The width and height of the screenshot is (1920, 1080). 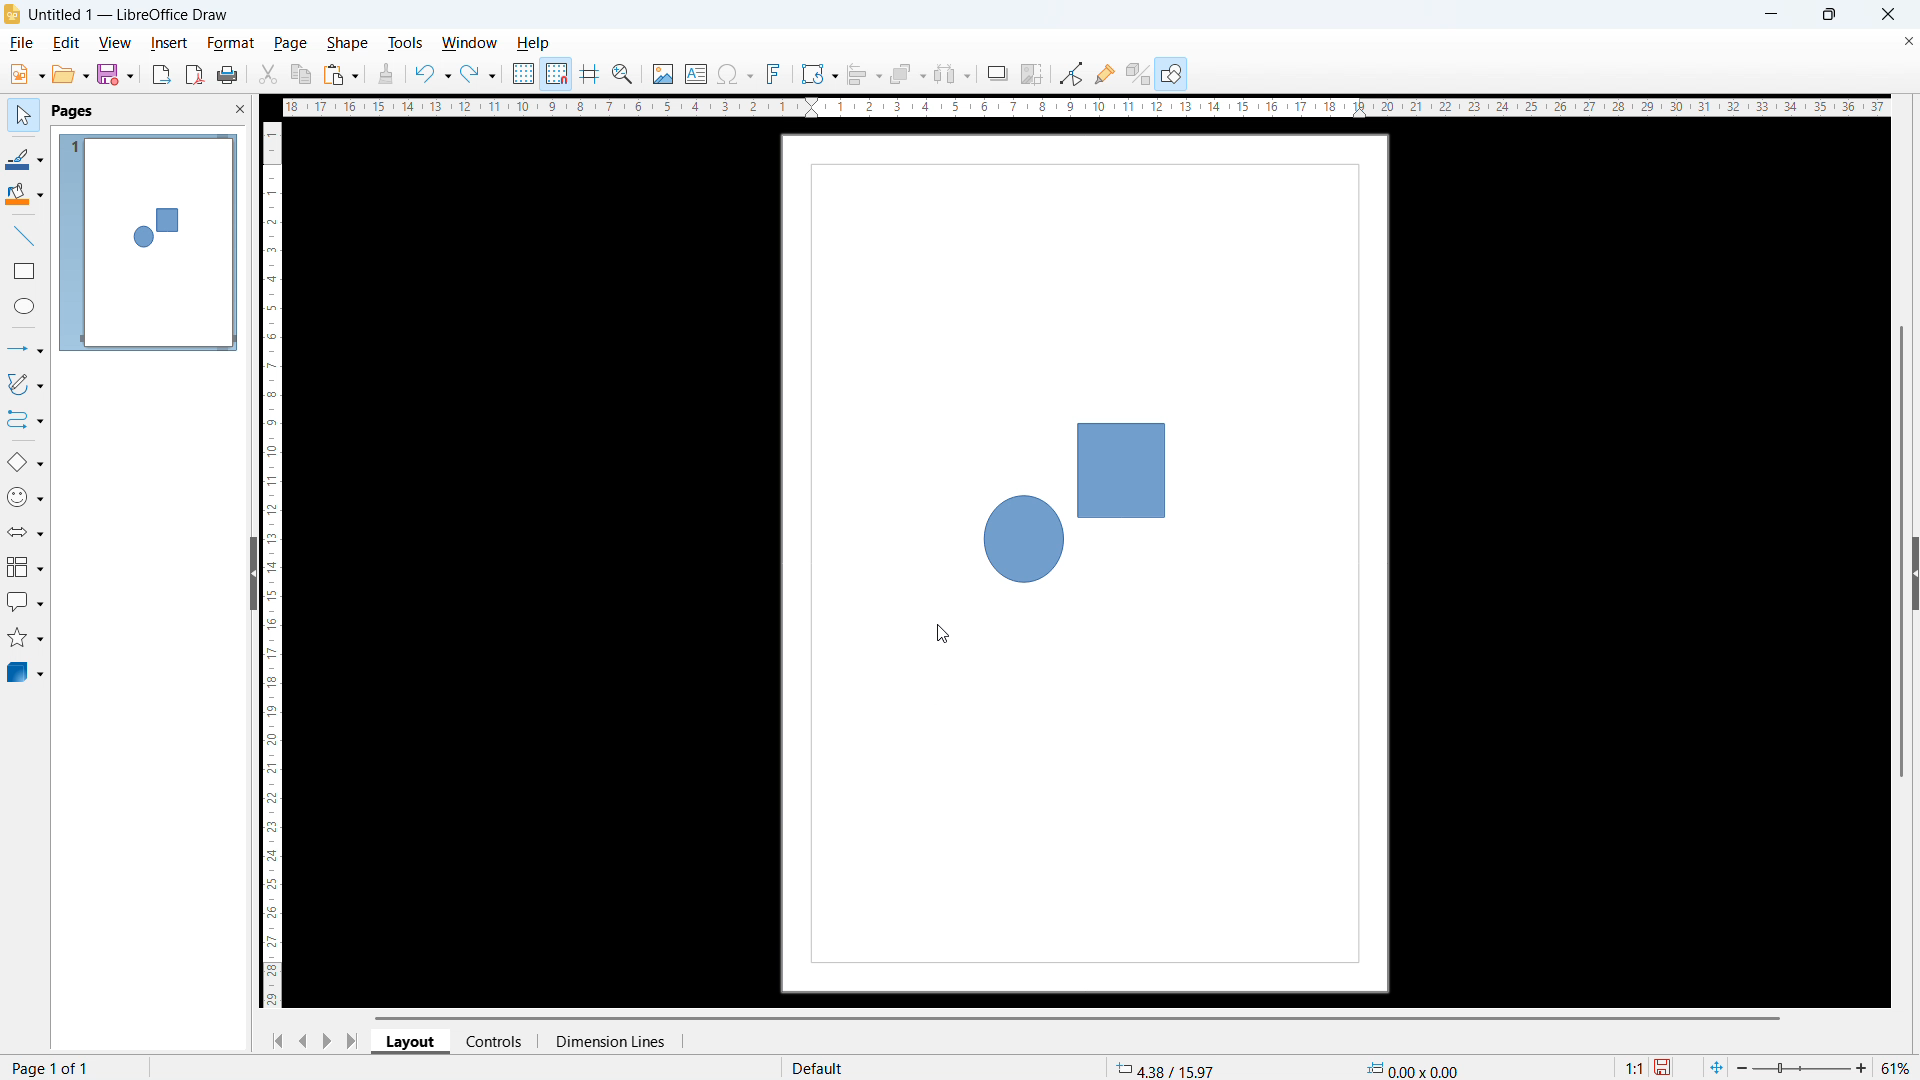 I want to click on toggle extrusion, so click(x=1138, y=74).